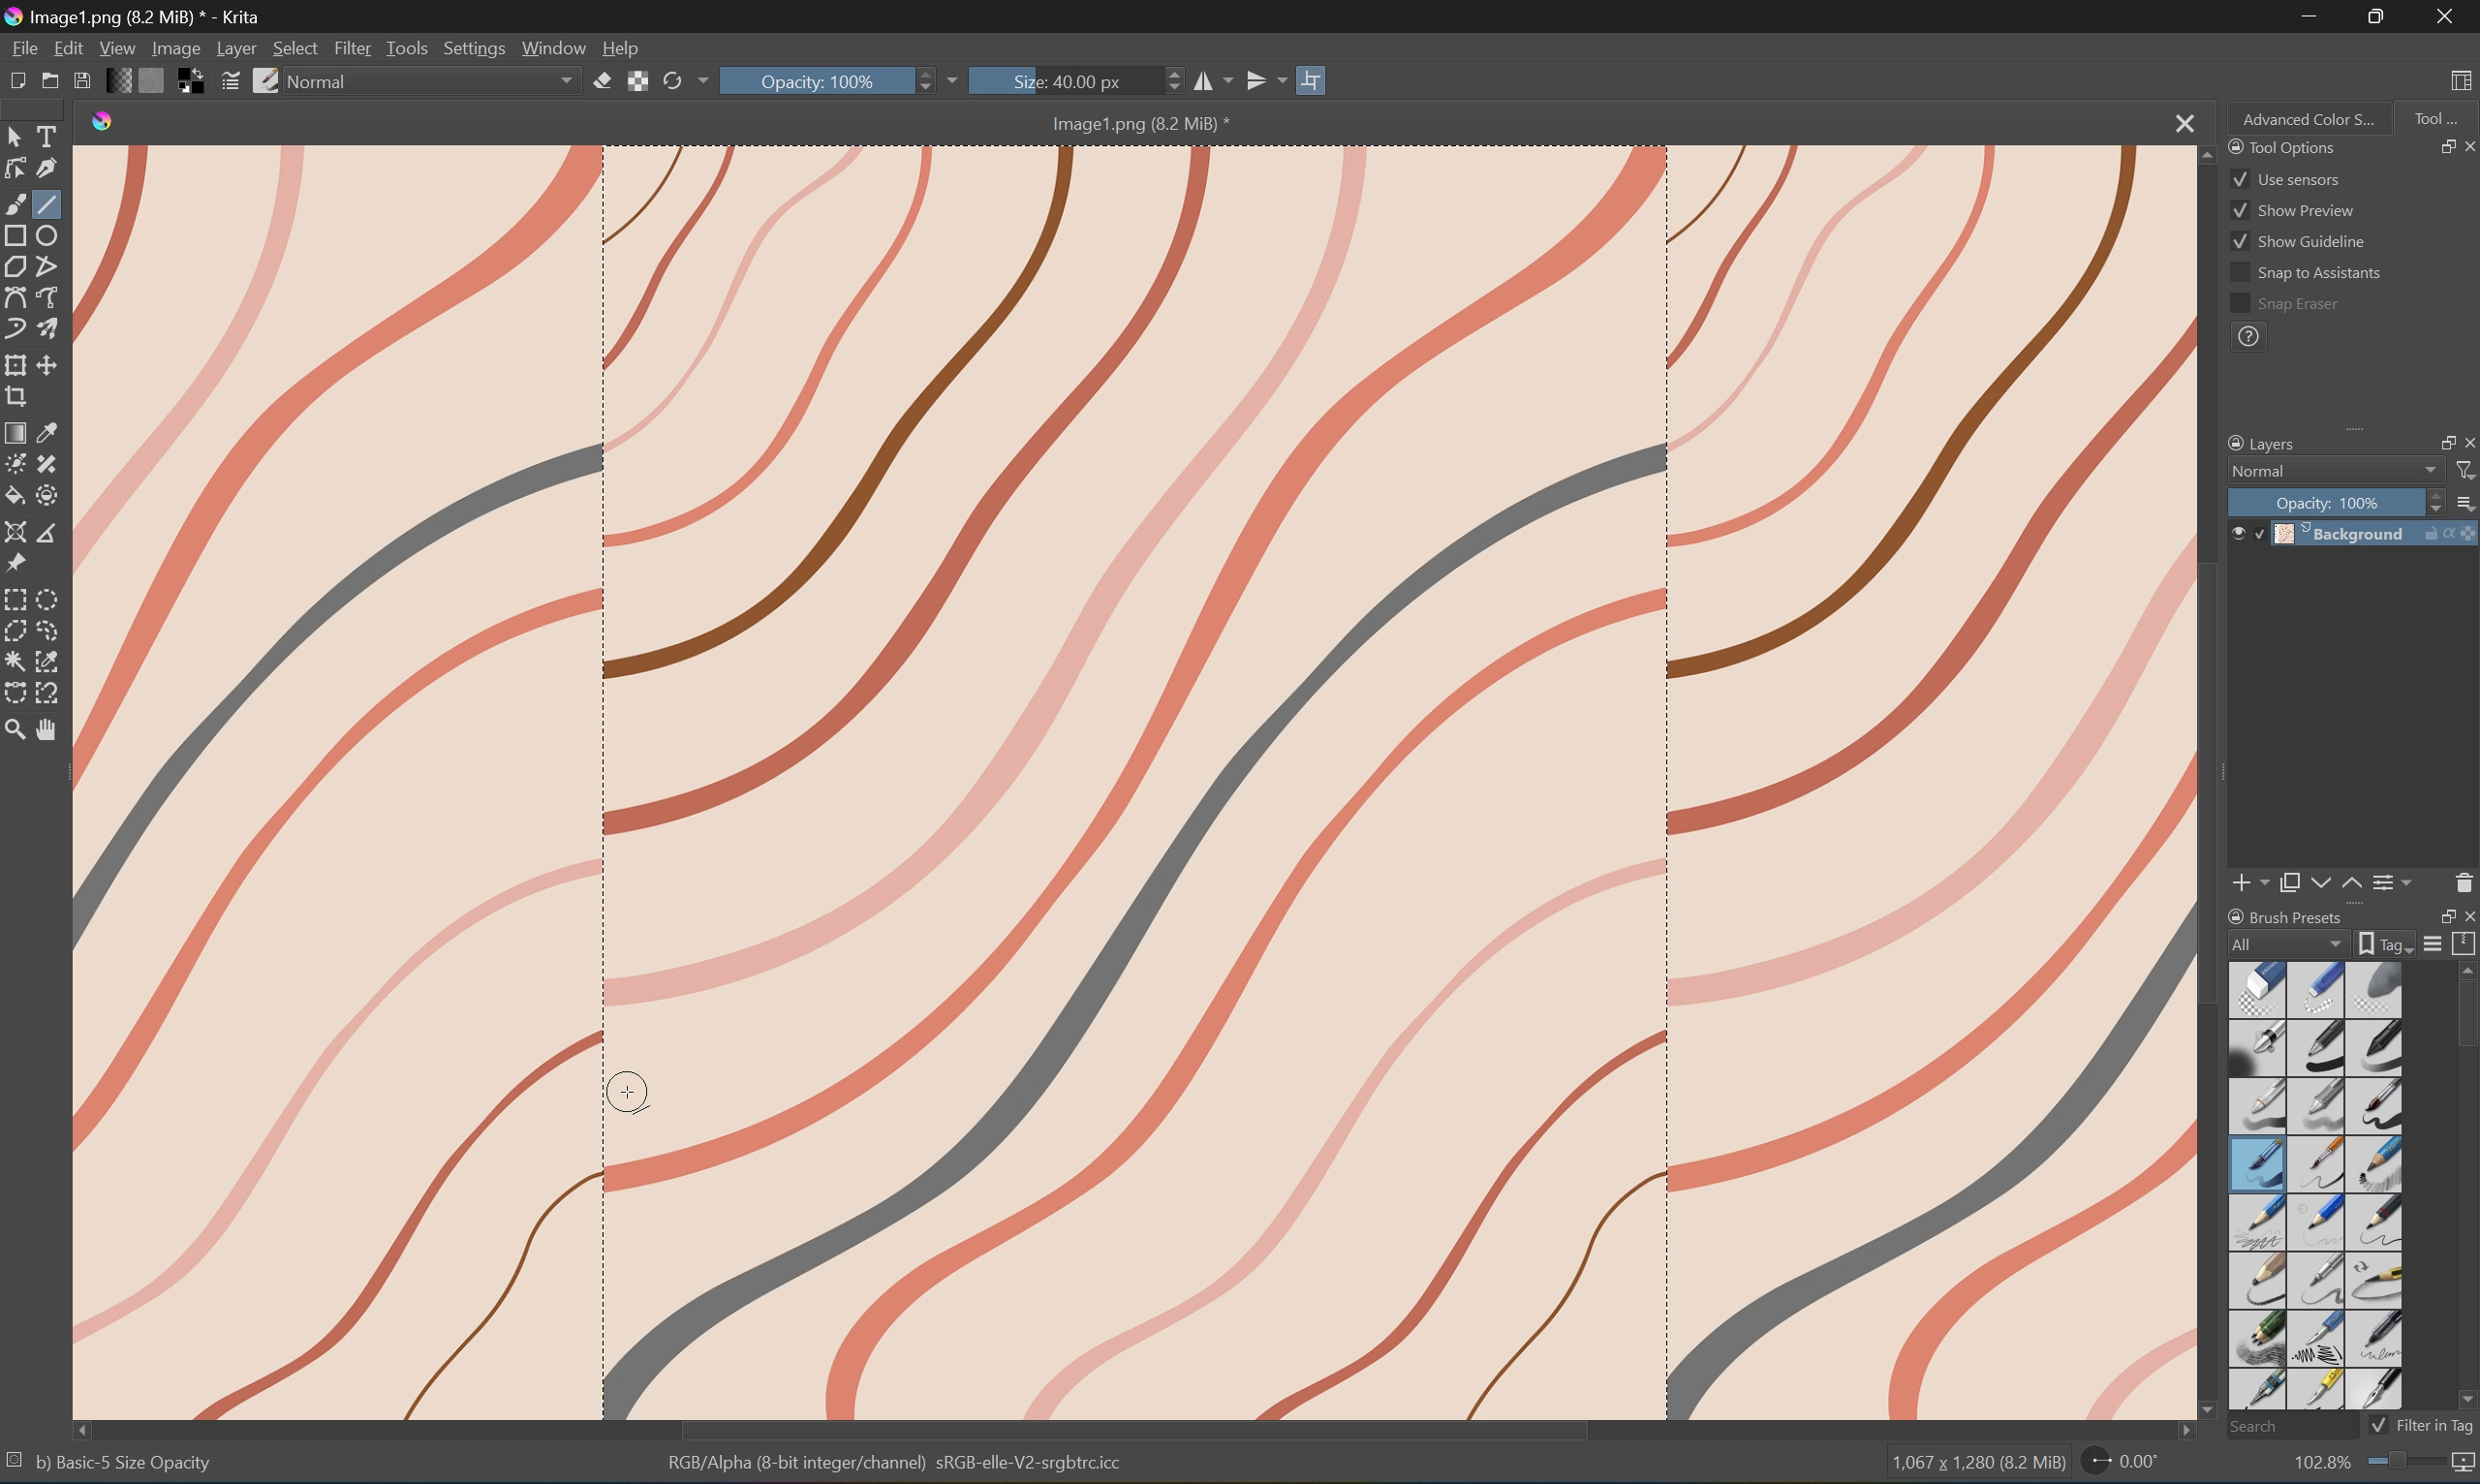 The height and width of the screenshot is (1484, 2480). What do you see at coordinates (50, 135) in the screenshot?
I see `Select Tools` at bounding box center [50, 135].